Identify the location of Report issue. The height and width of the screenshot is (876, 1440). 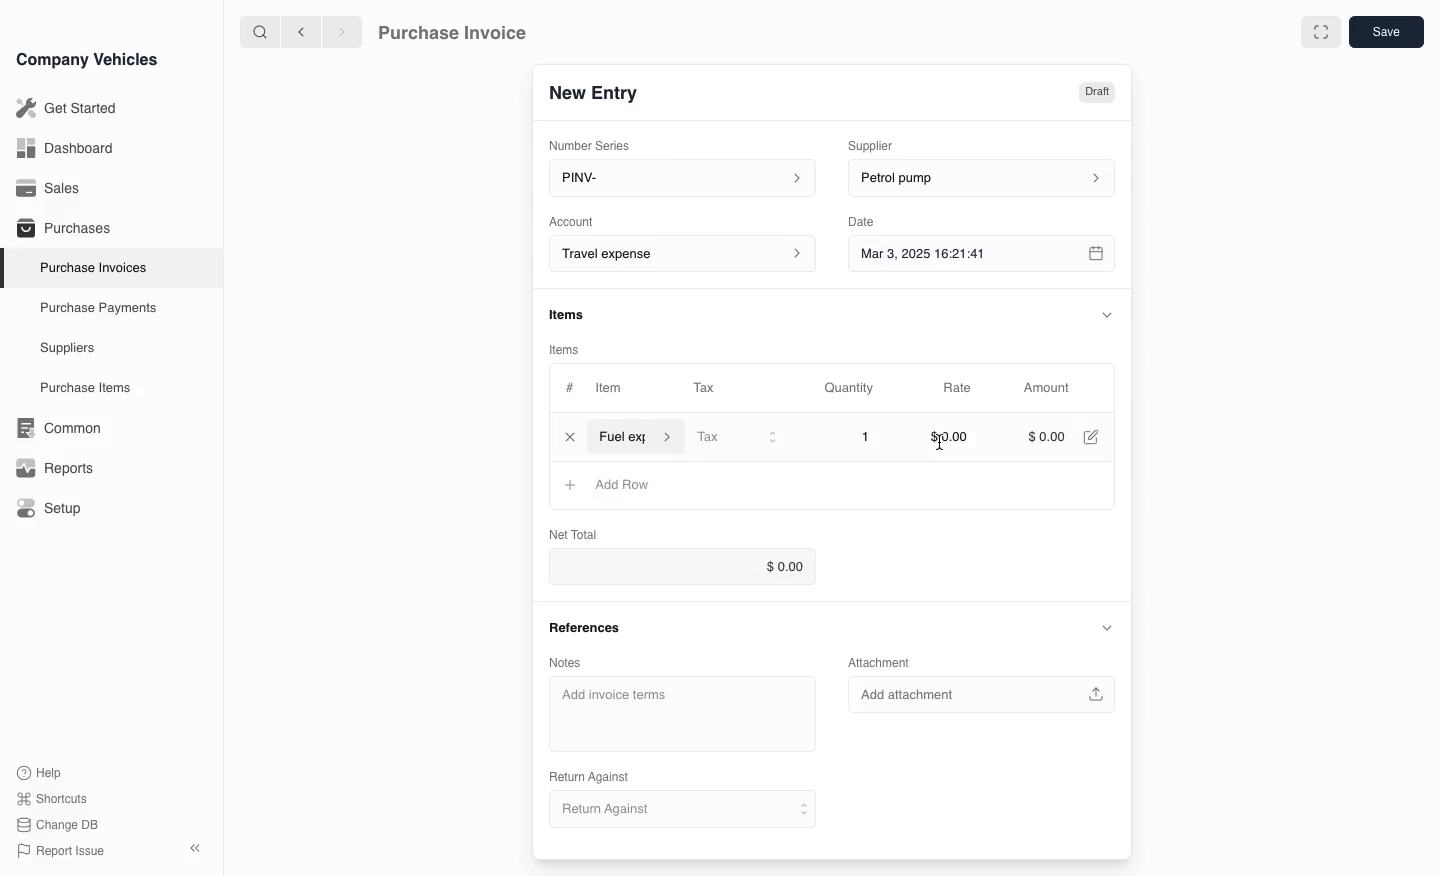
(64, 852).